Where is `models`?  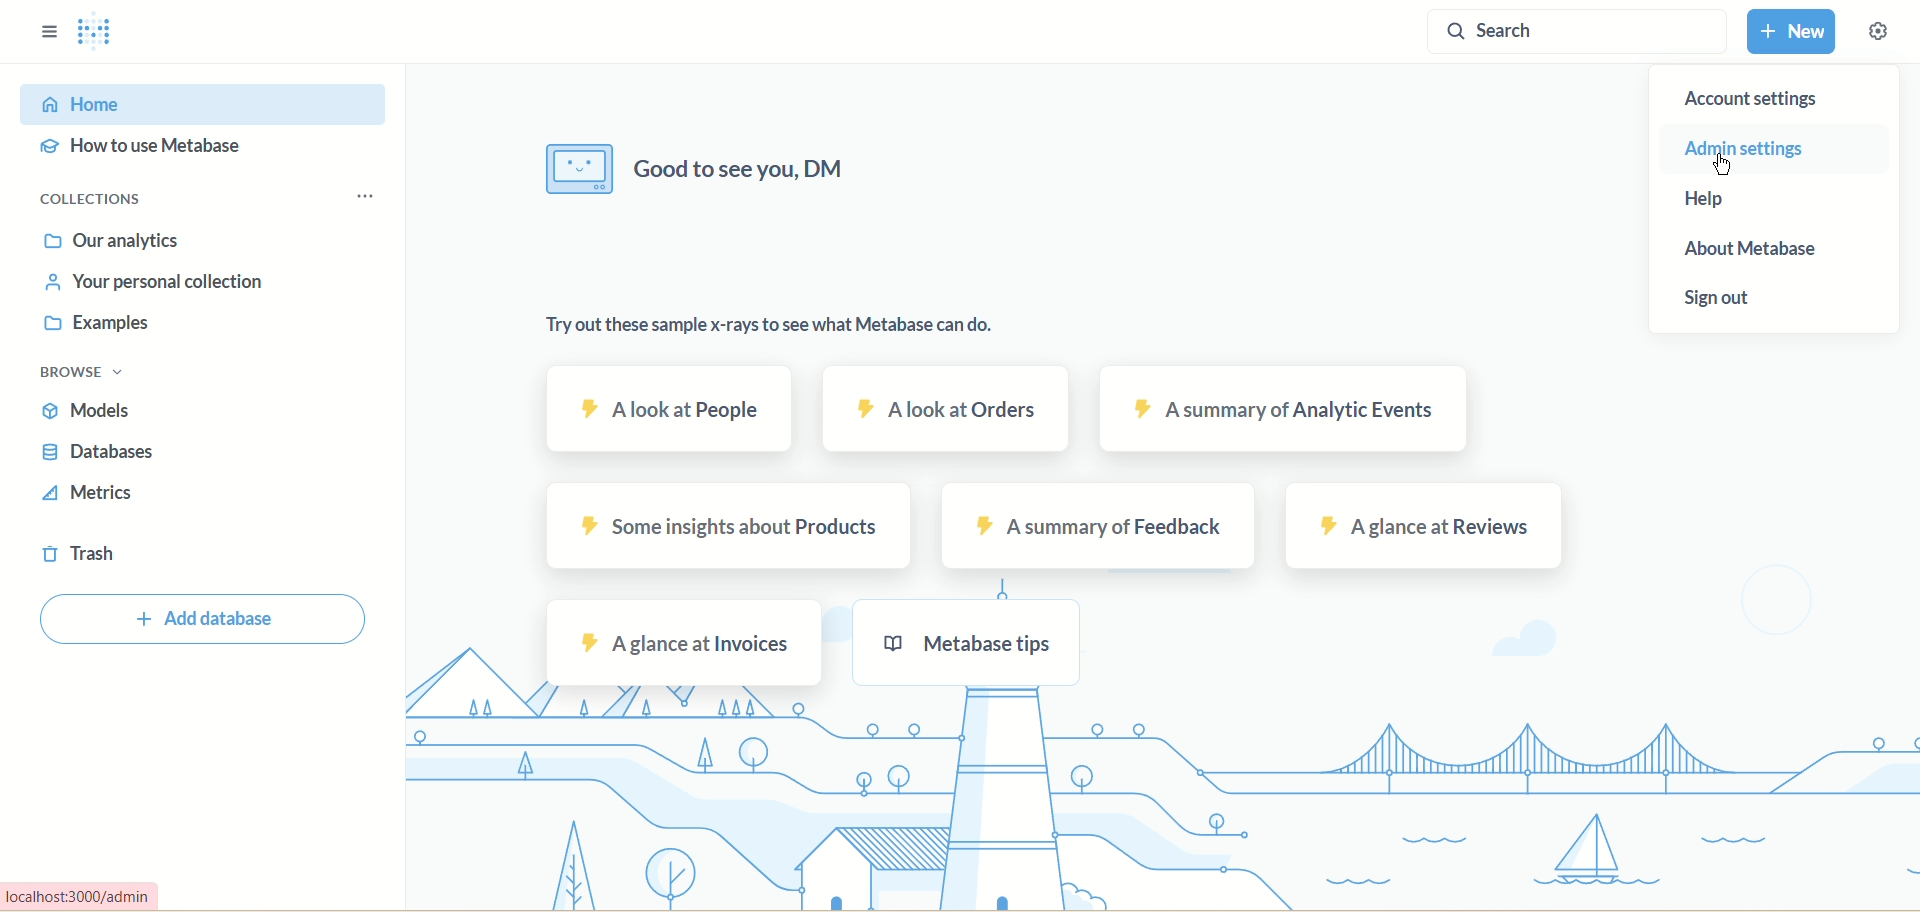 models is located at coordinates (88, 410).